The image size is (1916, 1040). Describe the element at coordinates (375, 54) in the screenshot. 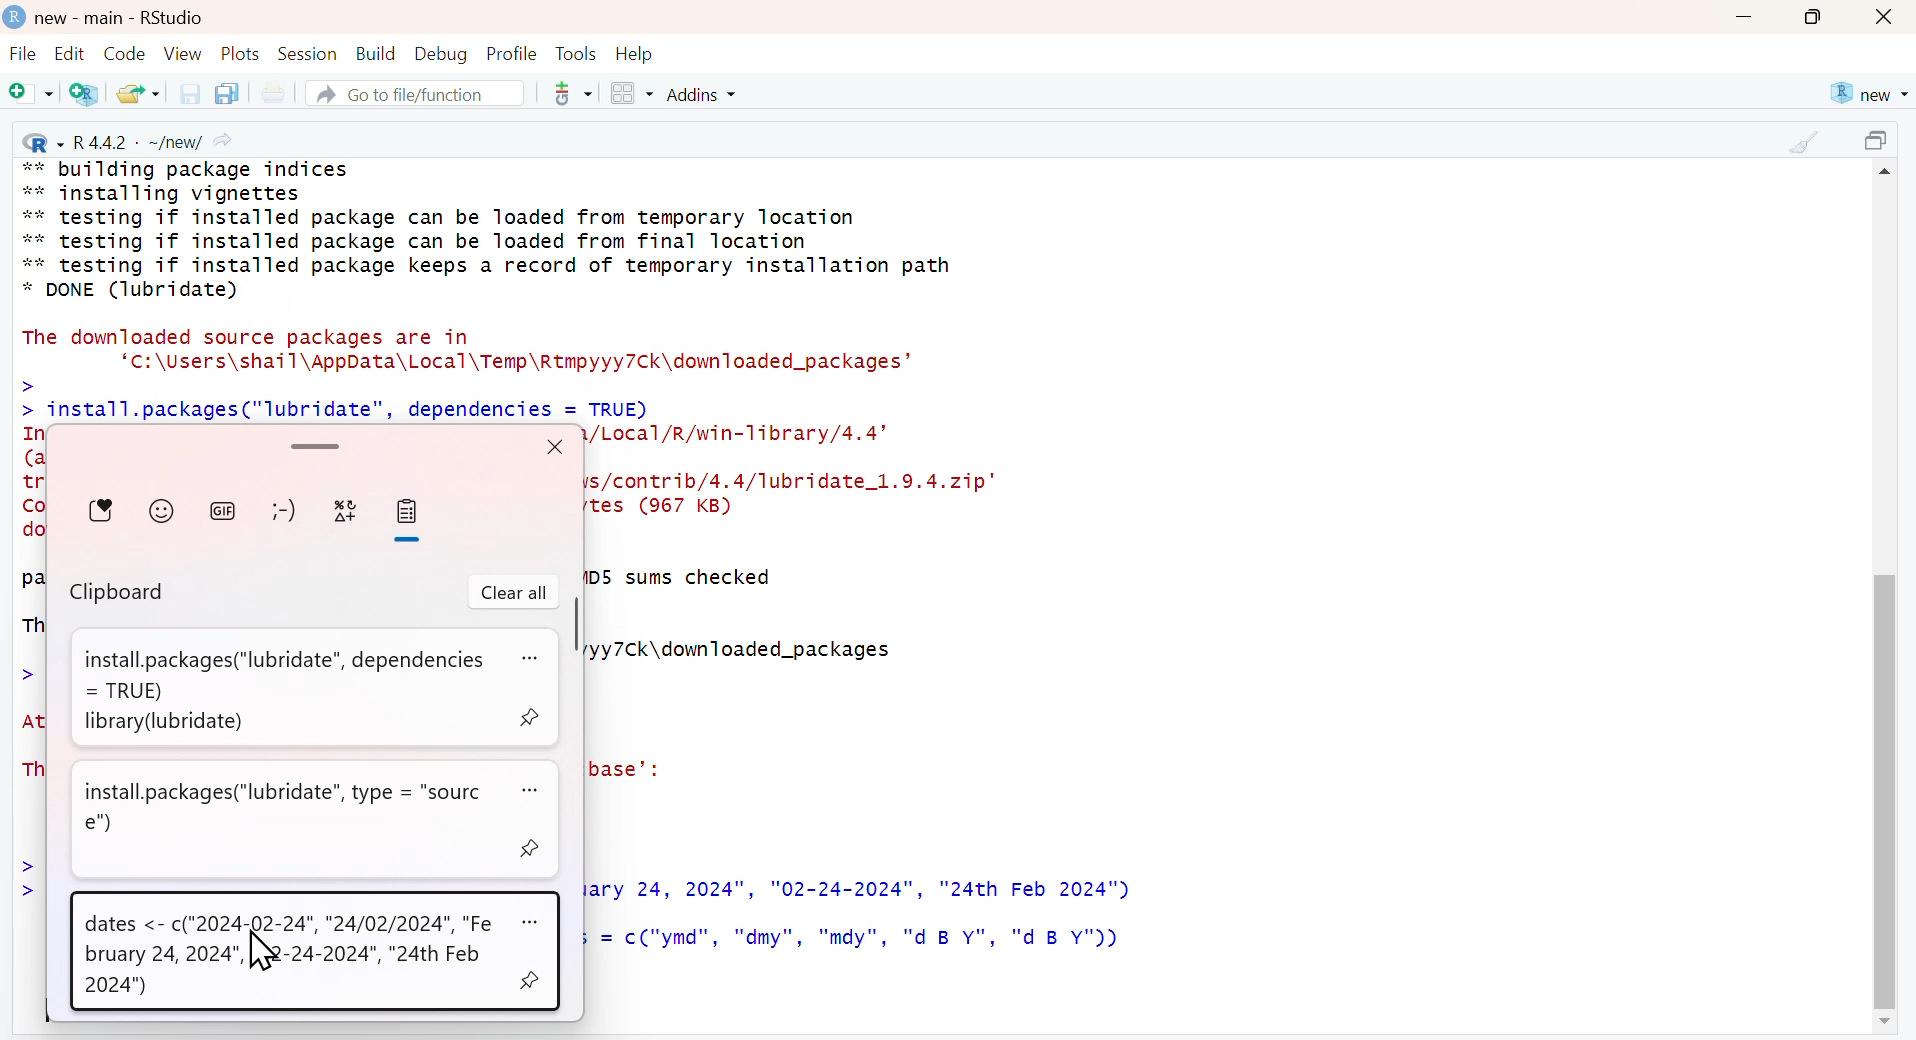

I see `Build` at that location.